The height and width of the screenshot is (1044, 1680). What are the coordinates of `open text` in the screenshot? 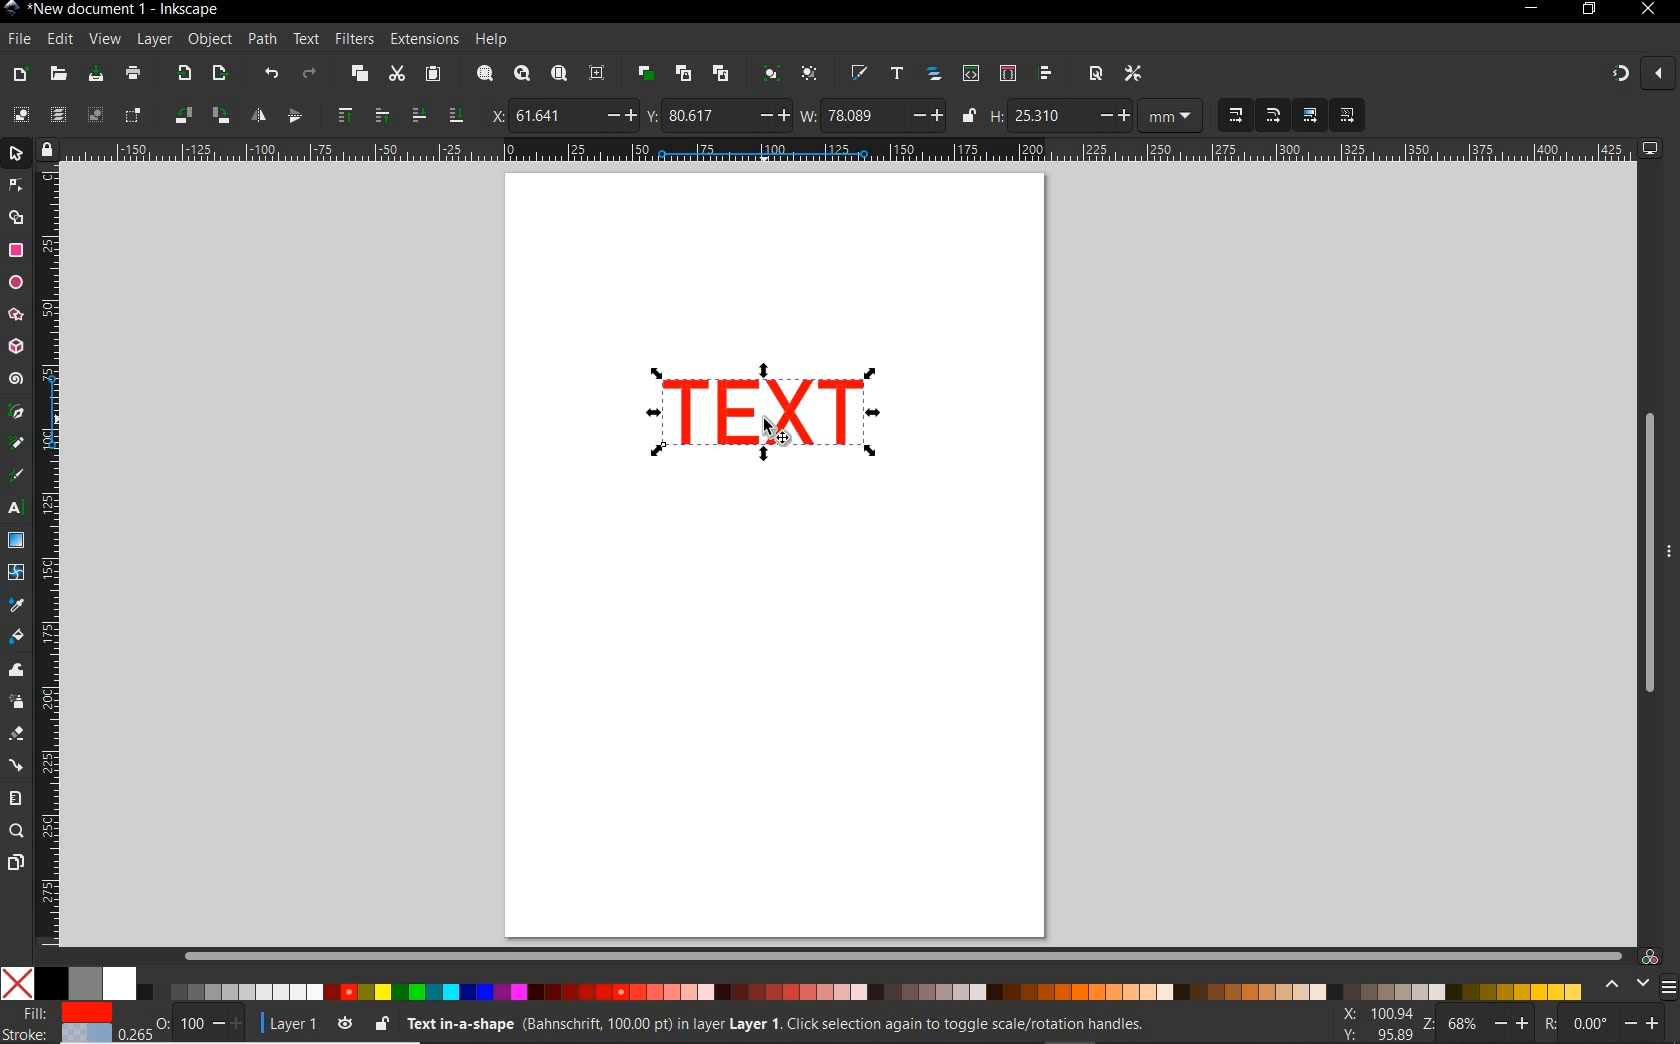 It's located at (897, 75).